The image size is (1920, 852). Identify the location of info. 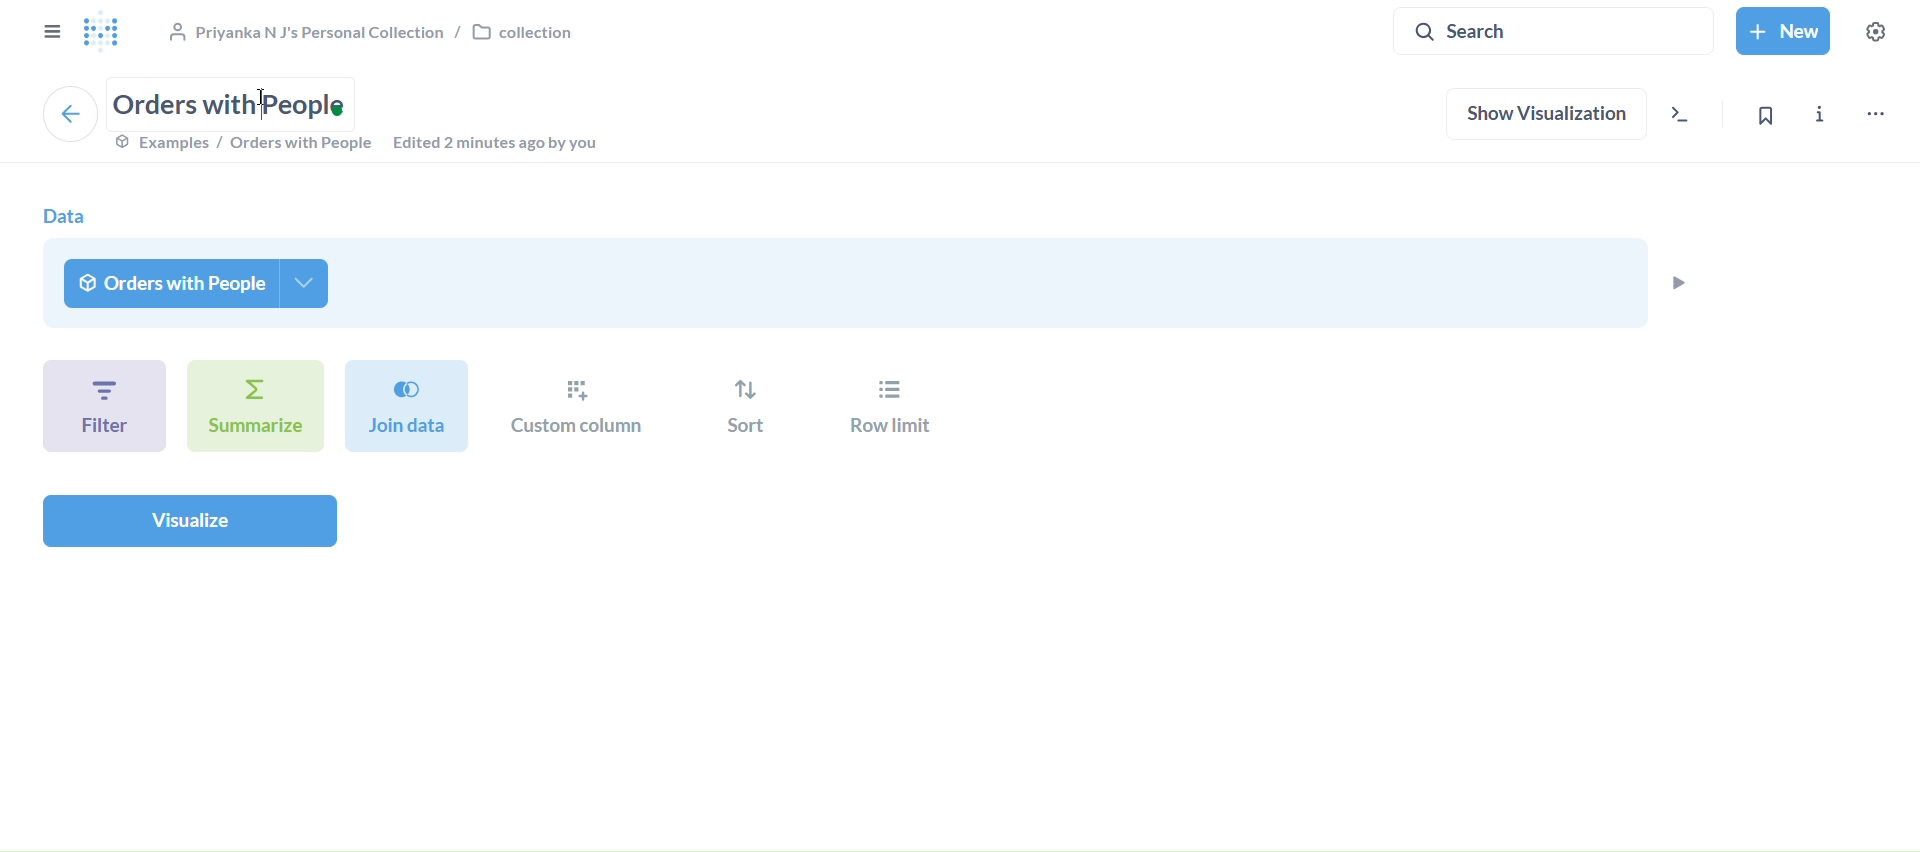
(1824, 119).